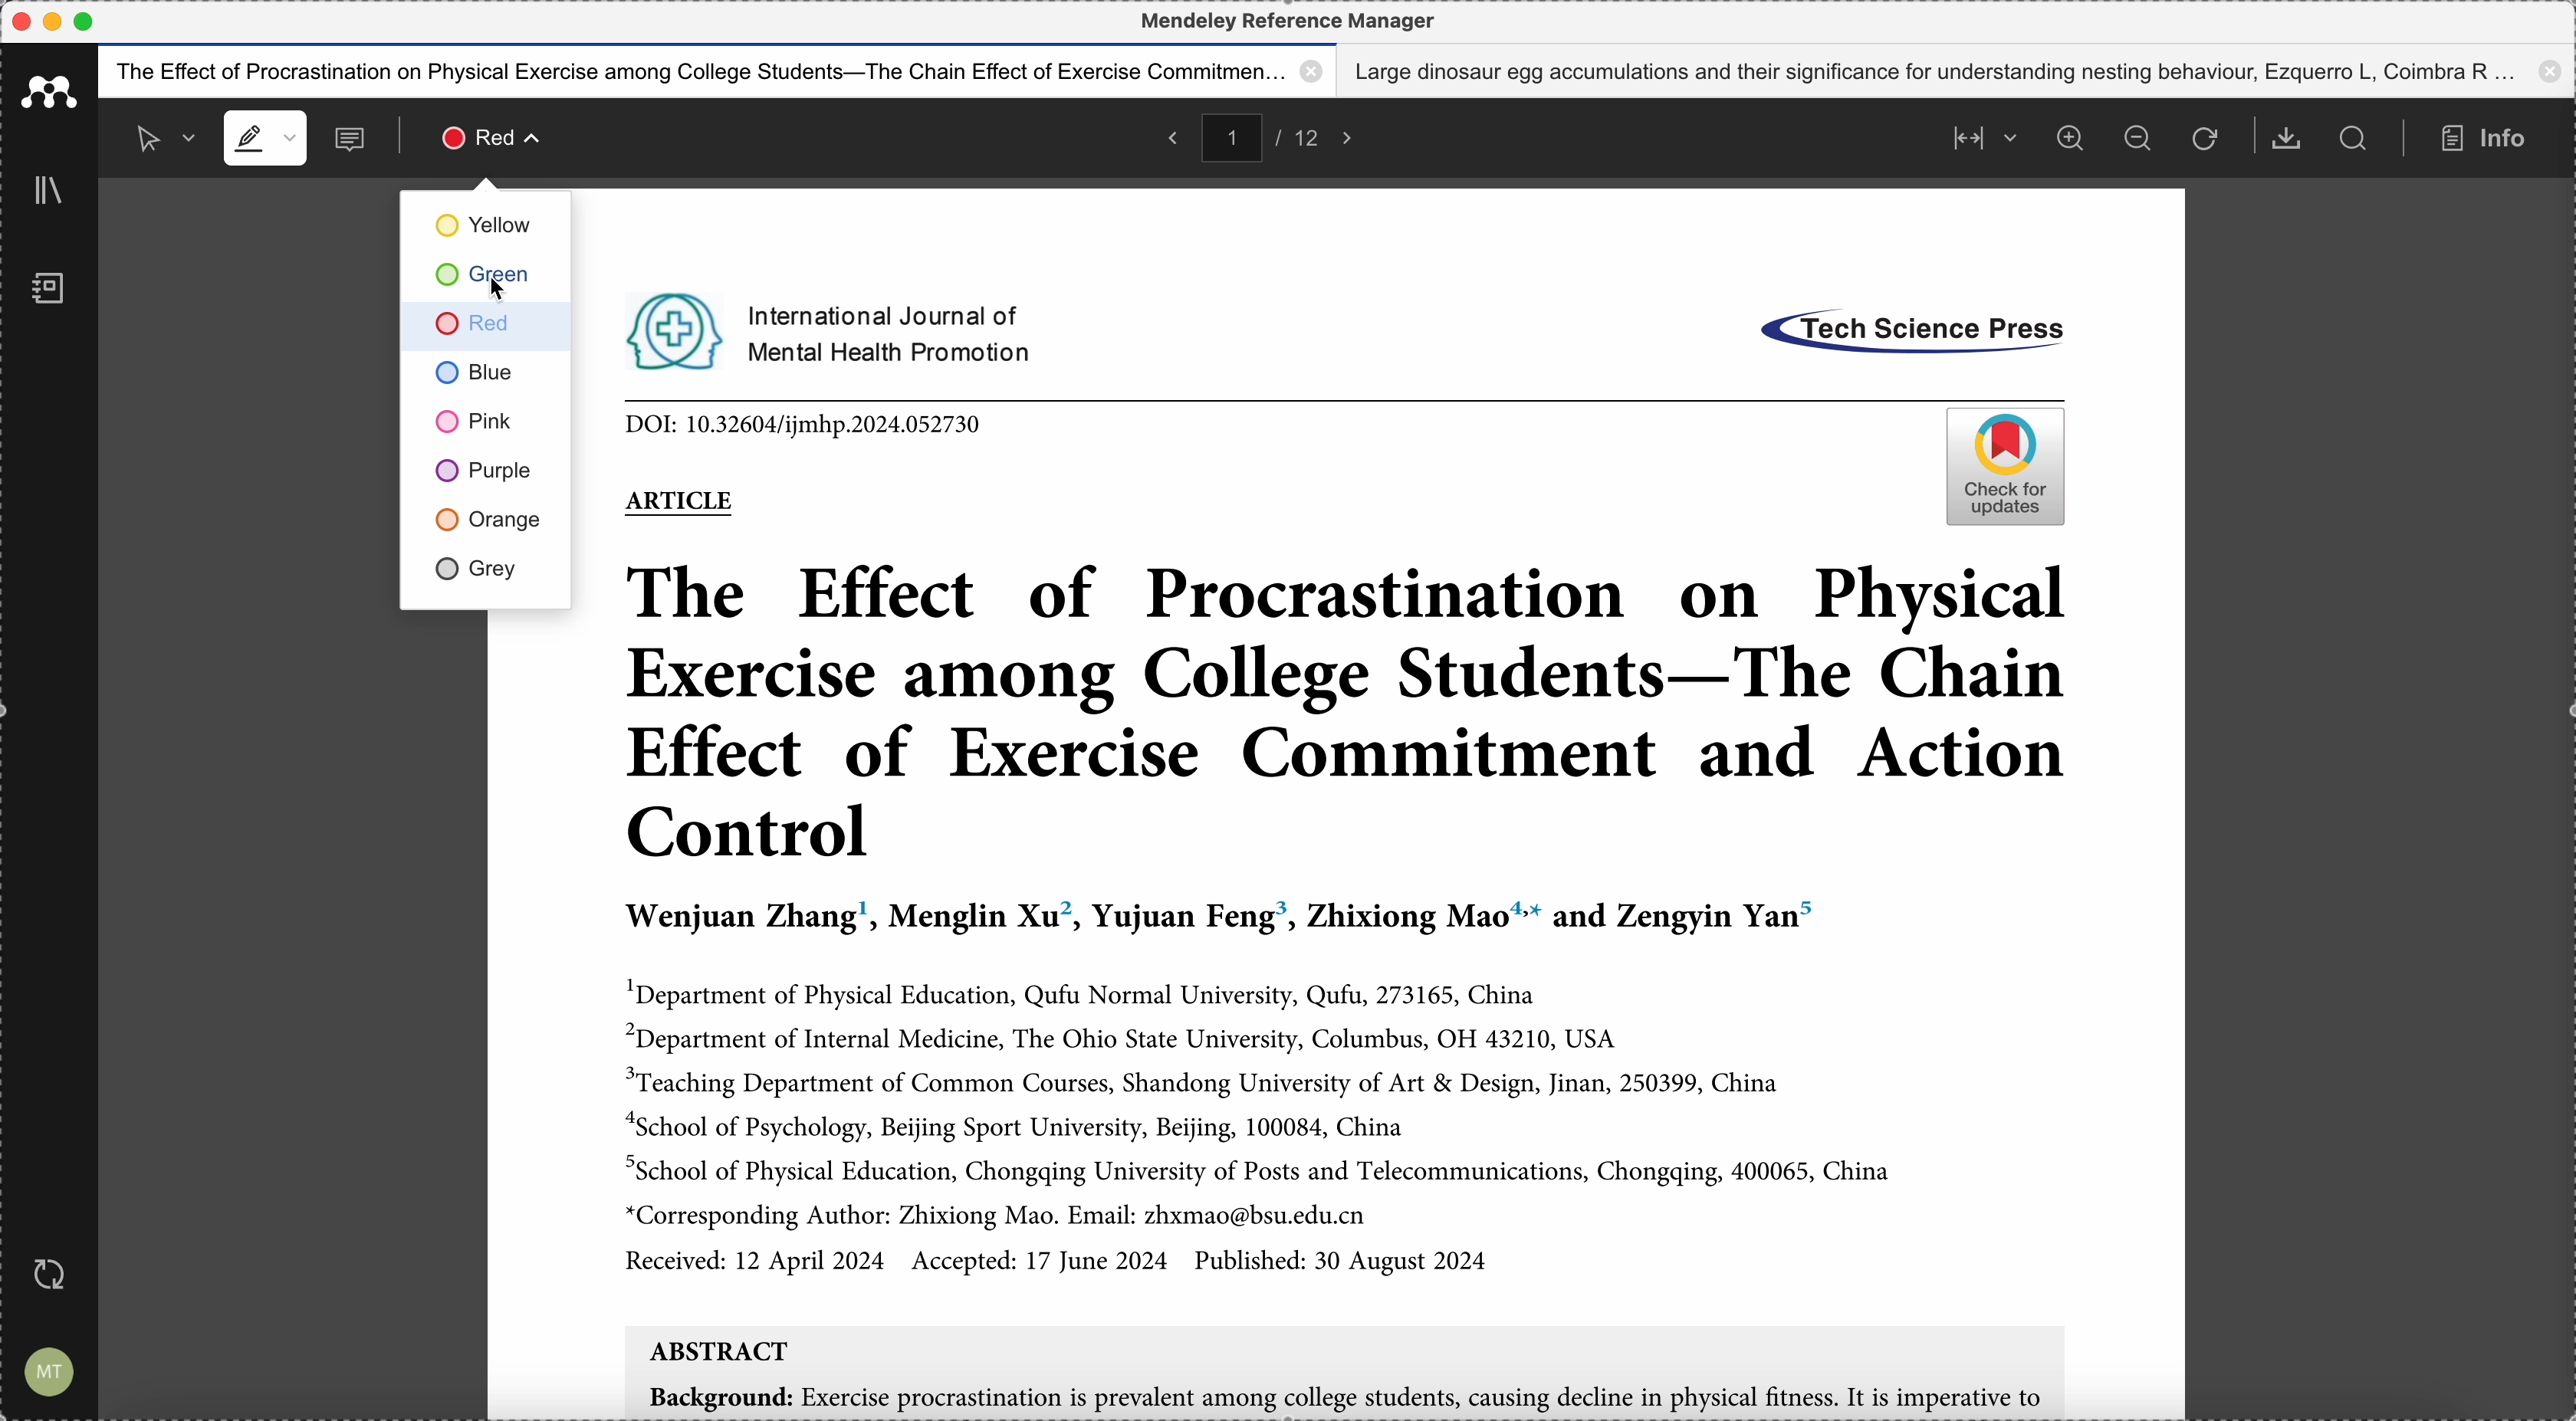 The height and width of the screenshot is (1421, 2576). What do you see at coordinates (480, 136) in the screenshot?
I see `click on highlight color` at bounding box center [480, 136].